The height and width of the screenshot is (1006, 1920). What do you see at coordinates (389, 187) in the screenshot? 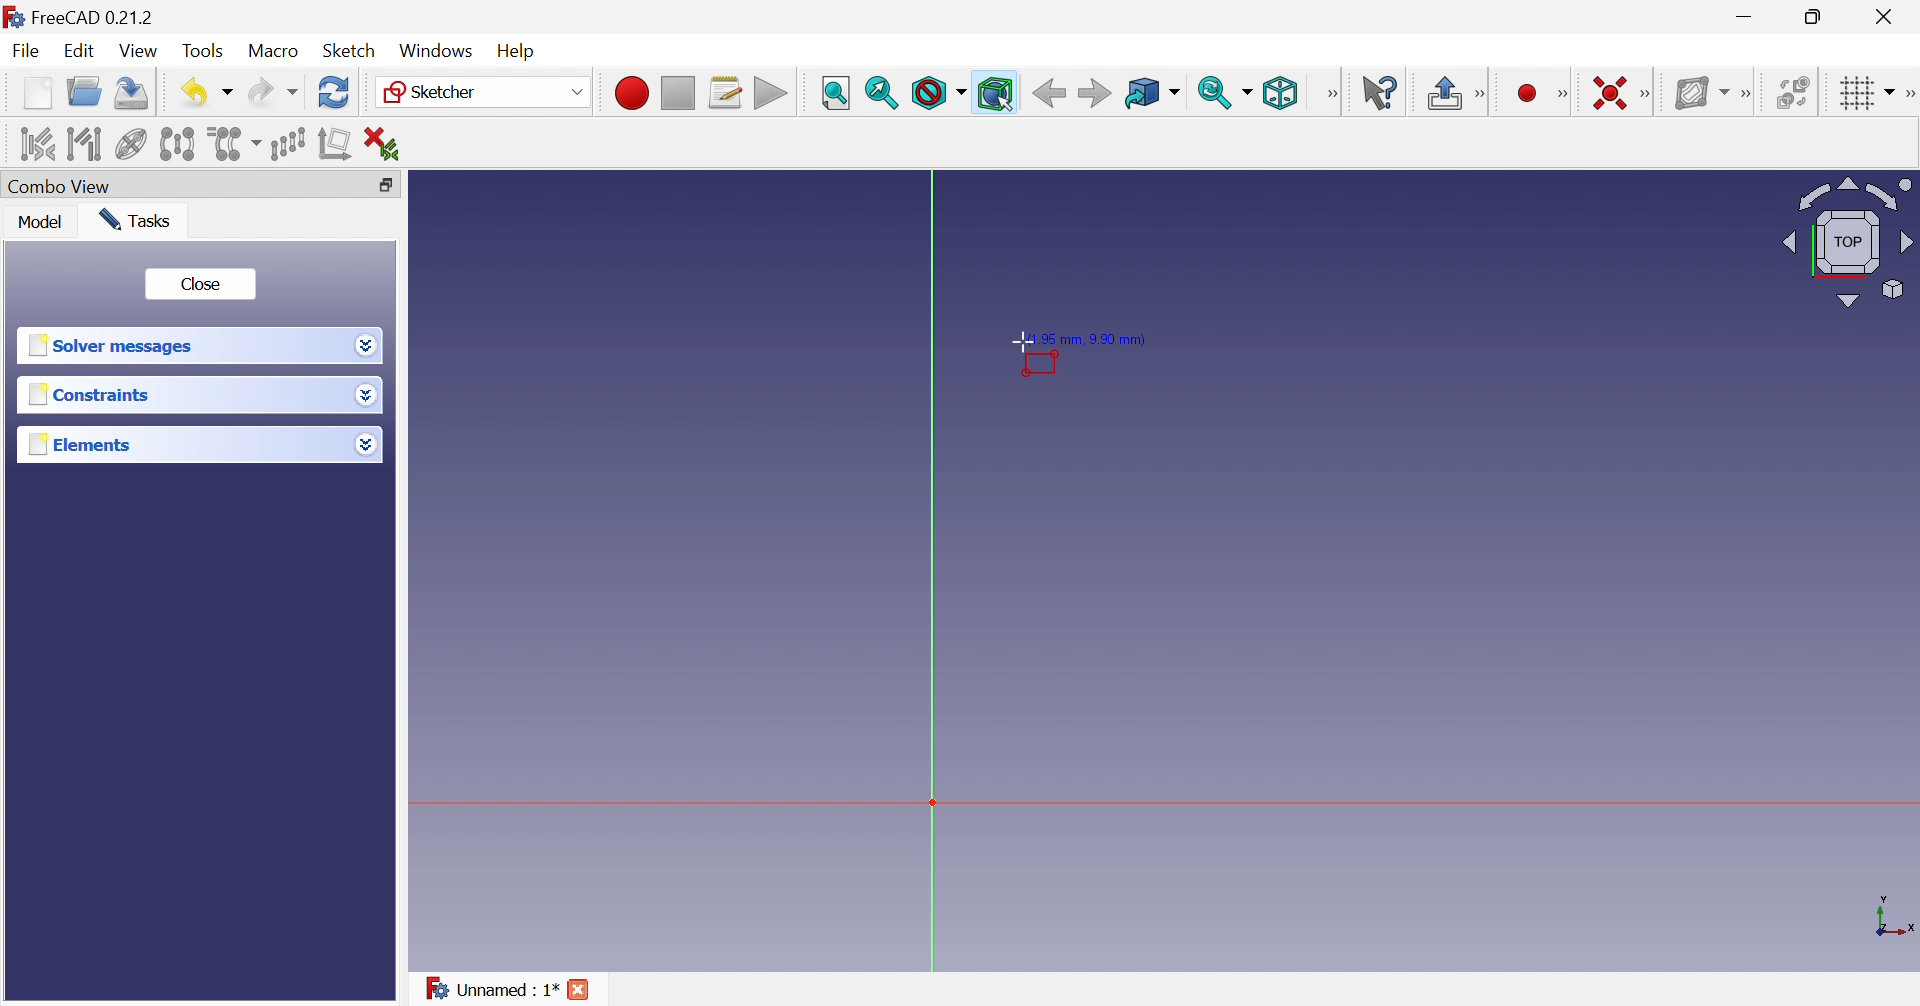
I see `Restore down` at bounding box center [389, 187].